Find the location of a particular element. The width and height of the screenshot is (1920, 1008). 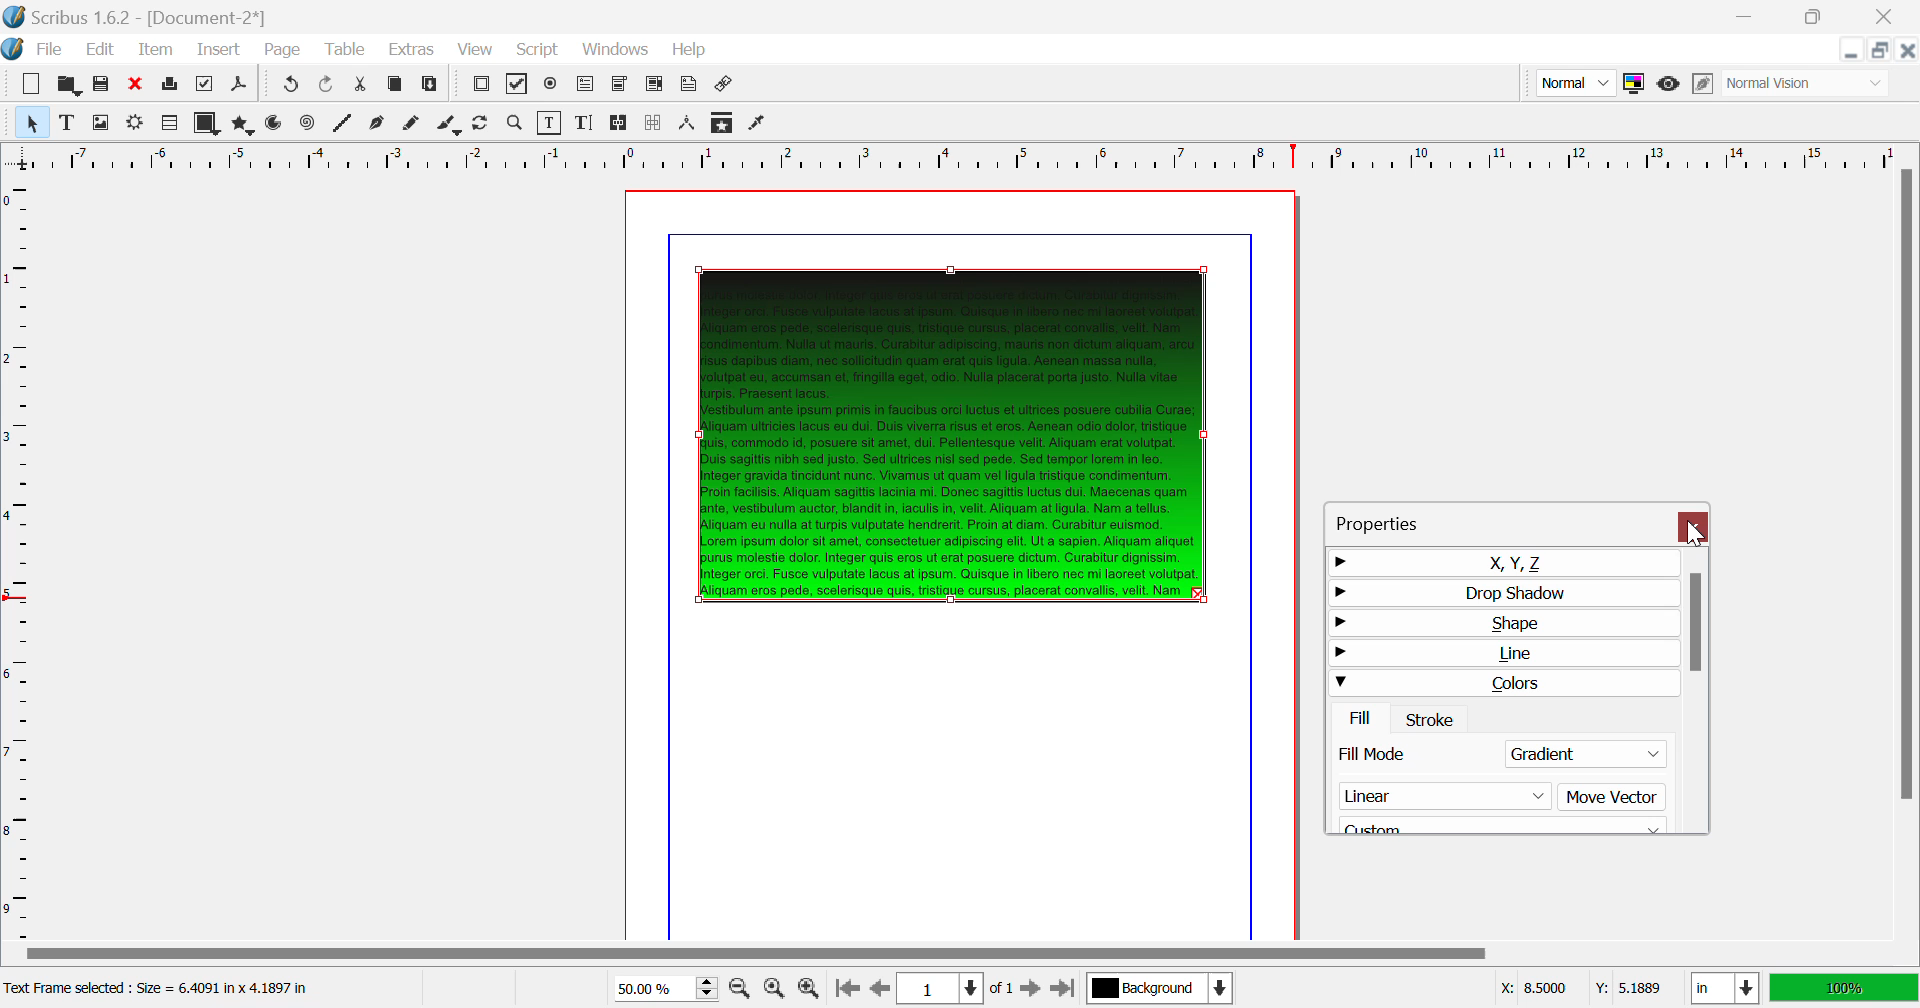

Copy Item Properties is located at coordinates (724, 122).